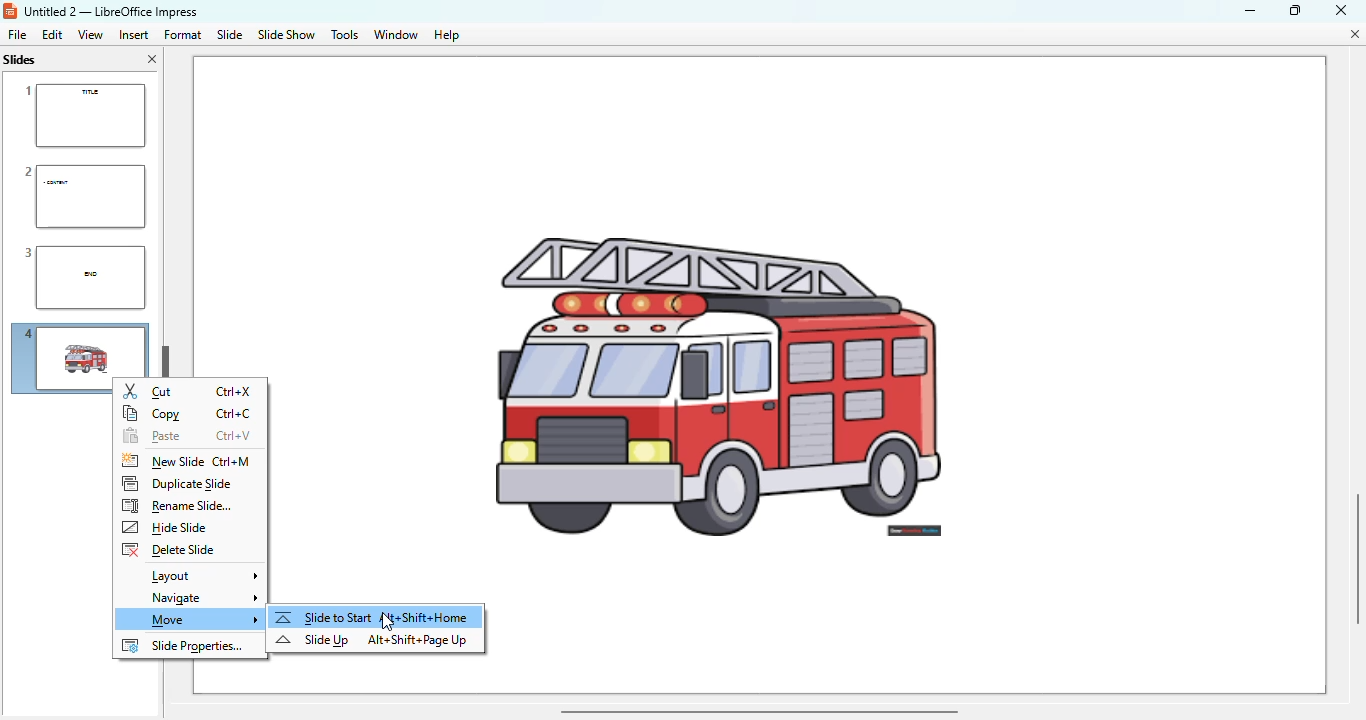  Describe the element at coordinates (233, 414) in the screenshot. I see `shortcut for copy` at that location.